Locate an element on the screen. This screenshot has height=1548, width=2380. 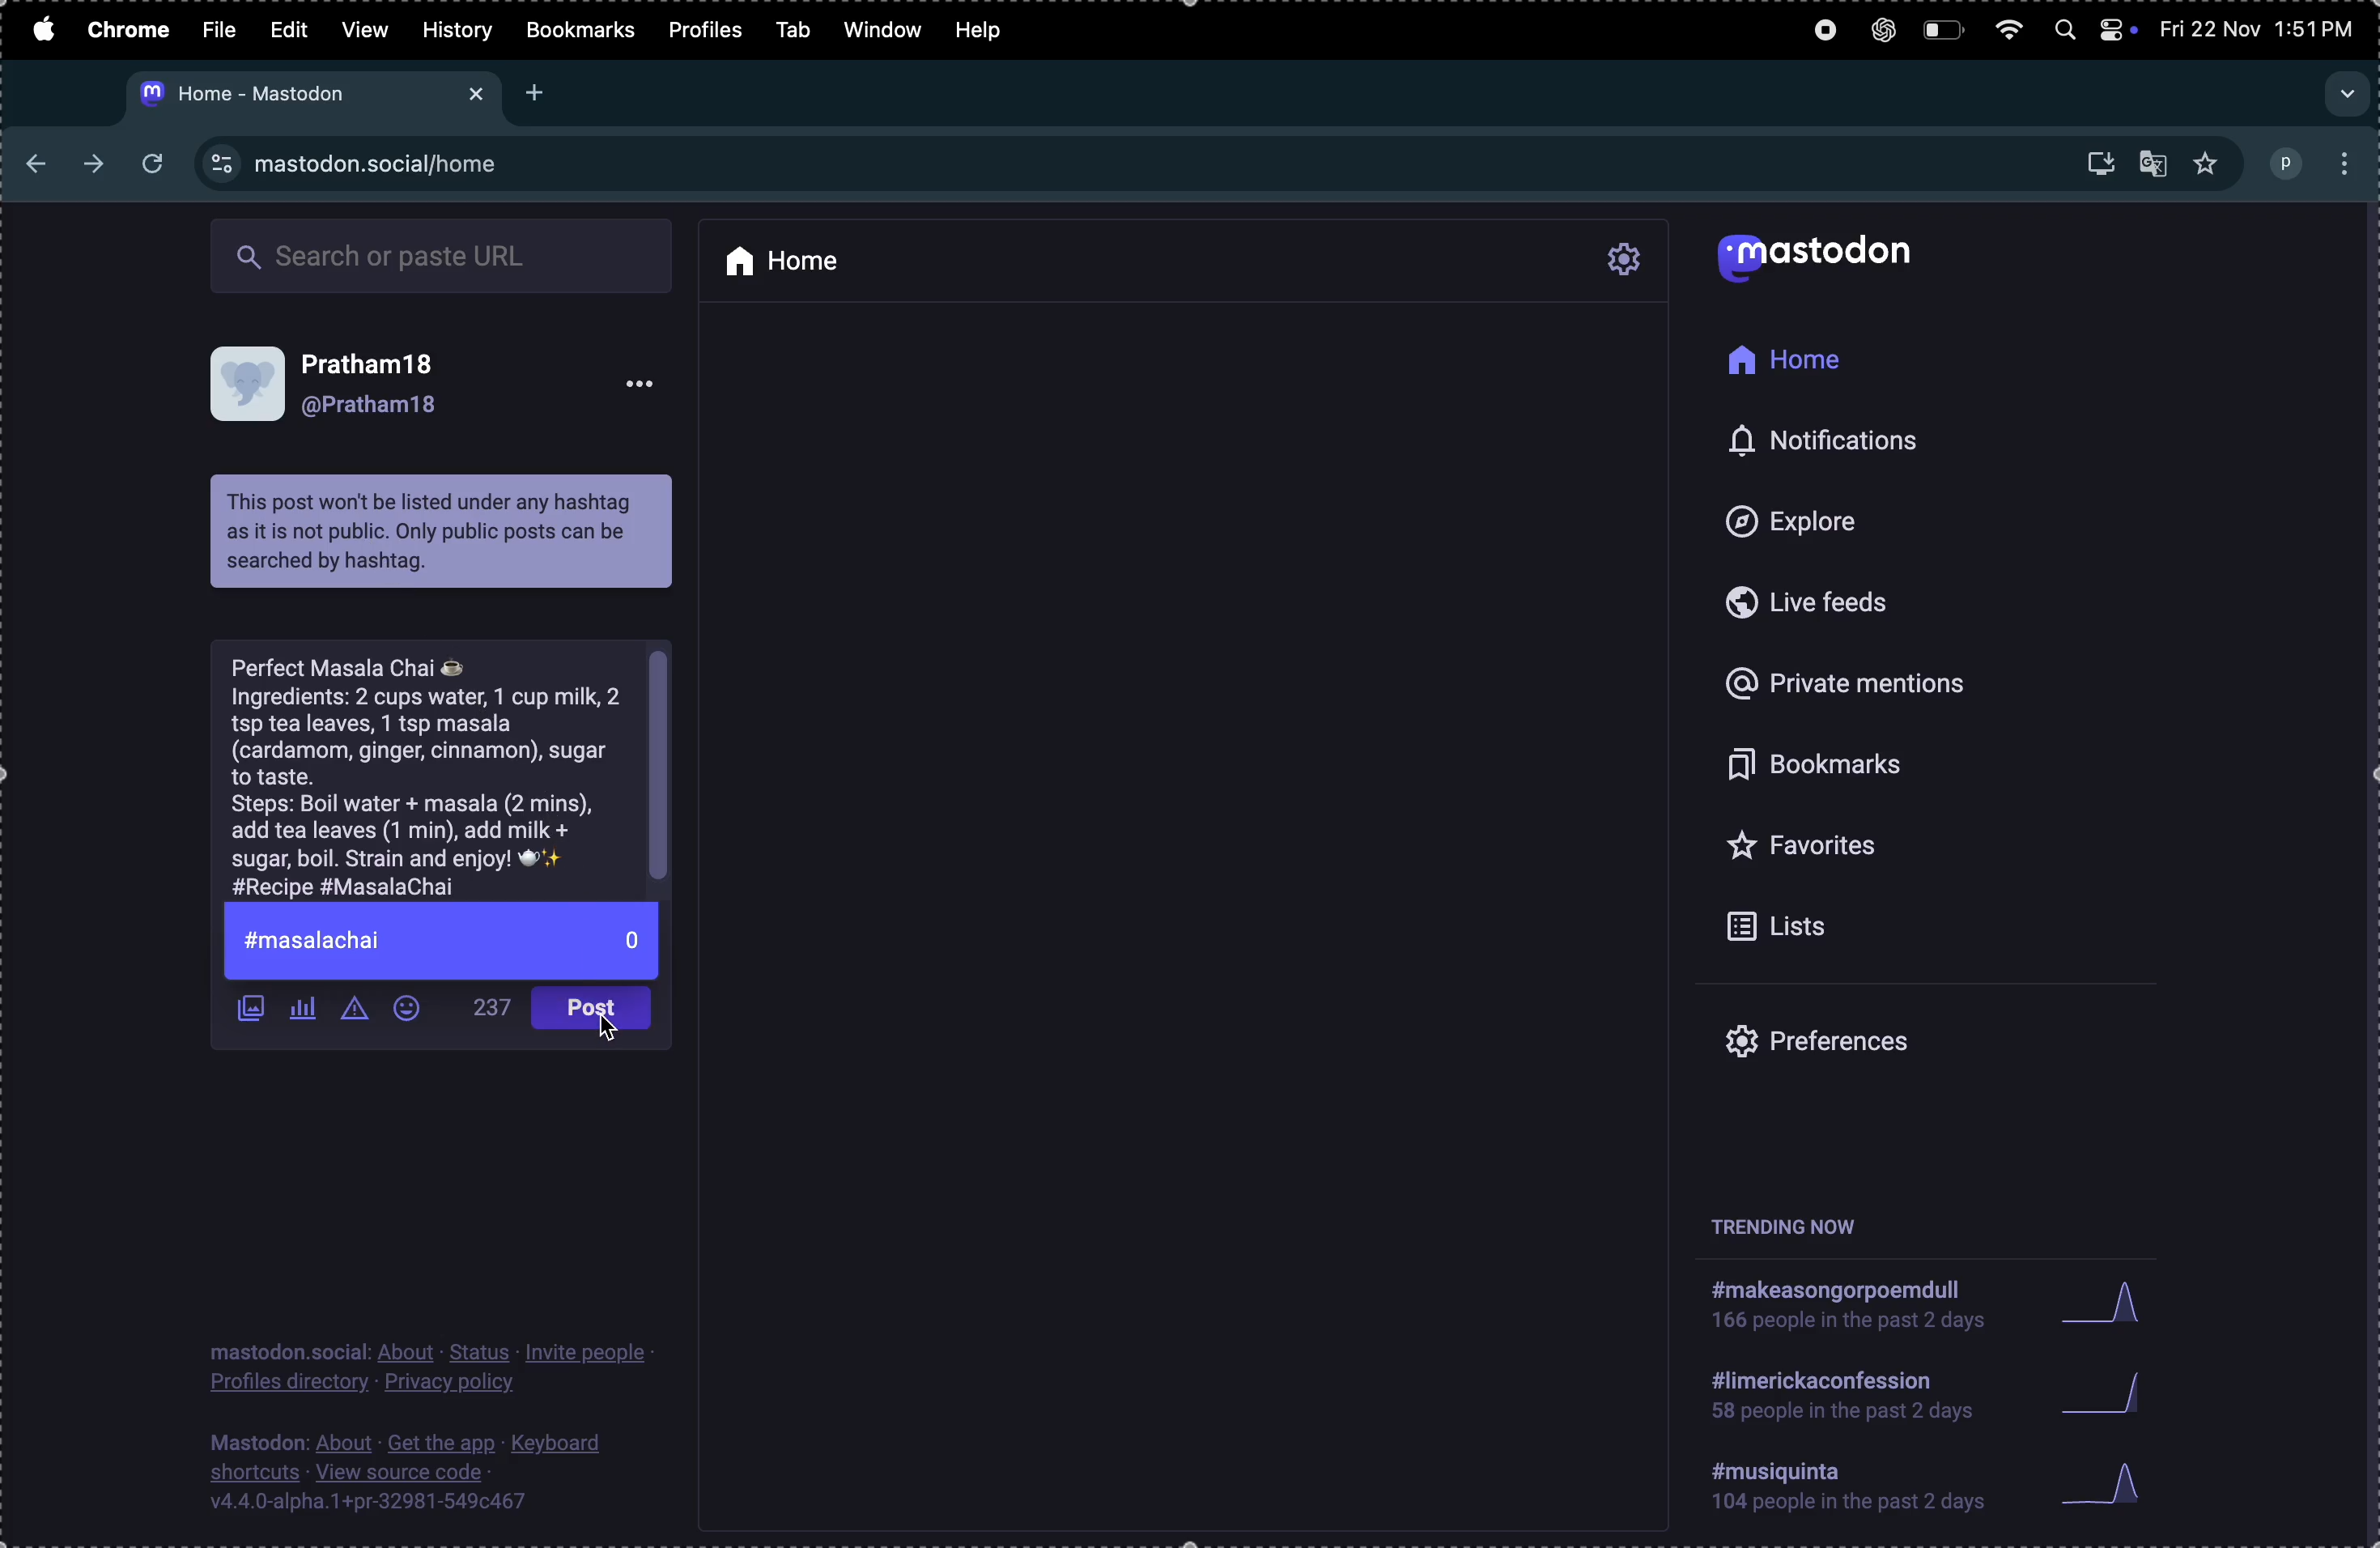
graphs is located at coordinates (2140, 1392).